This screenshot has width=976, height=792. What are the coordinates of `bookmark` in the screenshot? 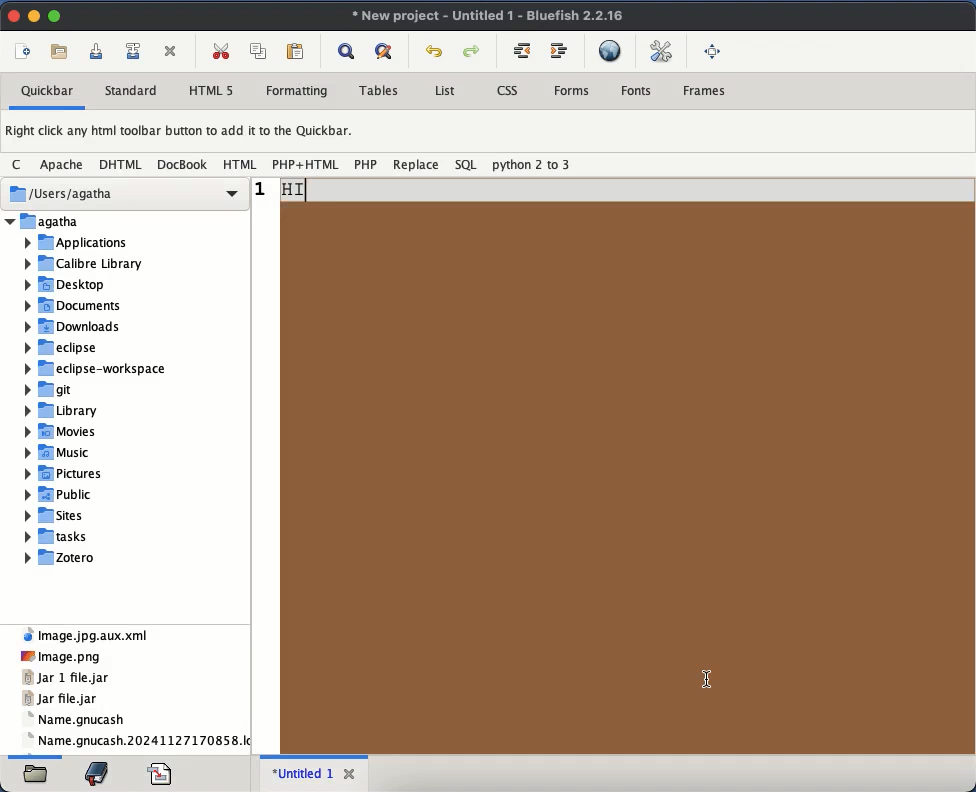 It's located at (99, 772).